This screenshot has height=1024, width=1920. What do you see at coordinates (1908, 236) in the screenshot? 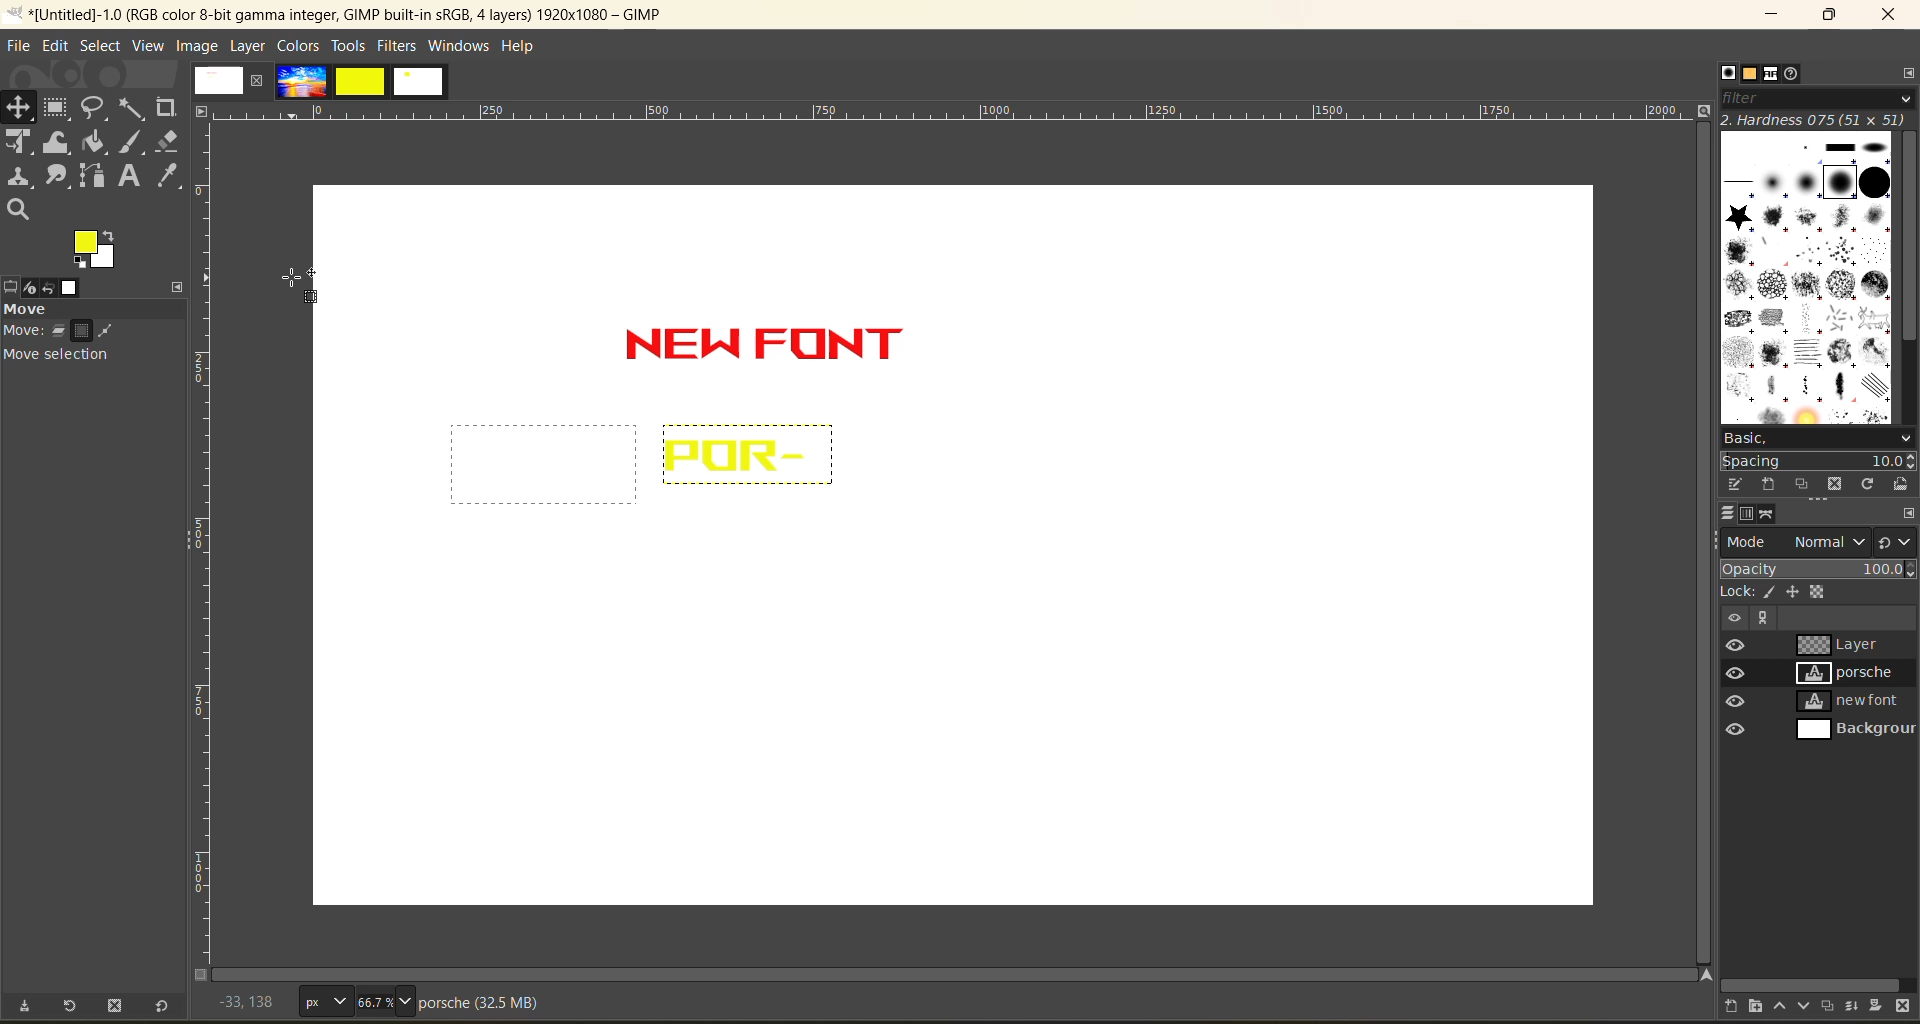
I see `vertical scroll bar` at bounding box center [1908, 236].